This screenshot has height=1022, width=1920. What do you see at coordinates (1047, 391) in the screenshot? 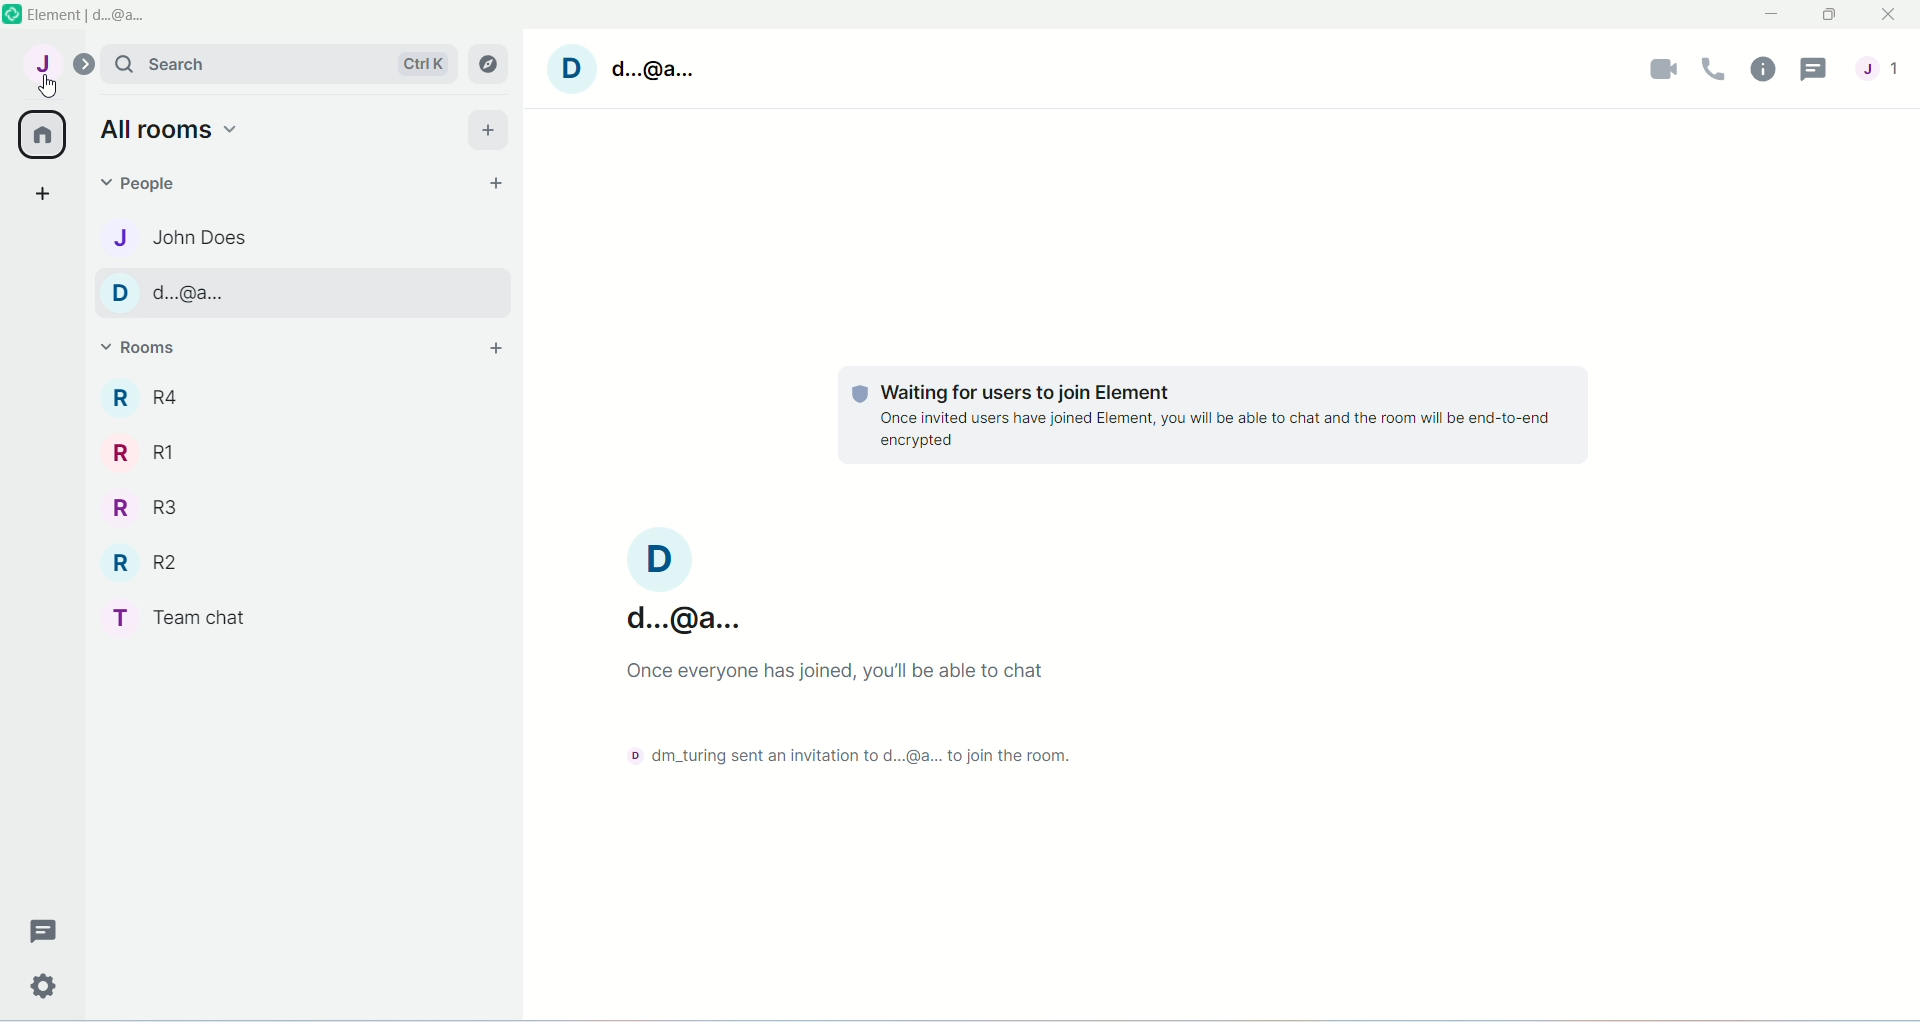
I see `waiting for users to join element` at bounding box center [1047, 391].